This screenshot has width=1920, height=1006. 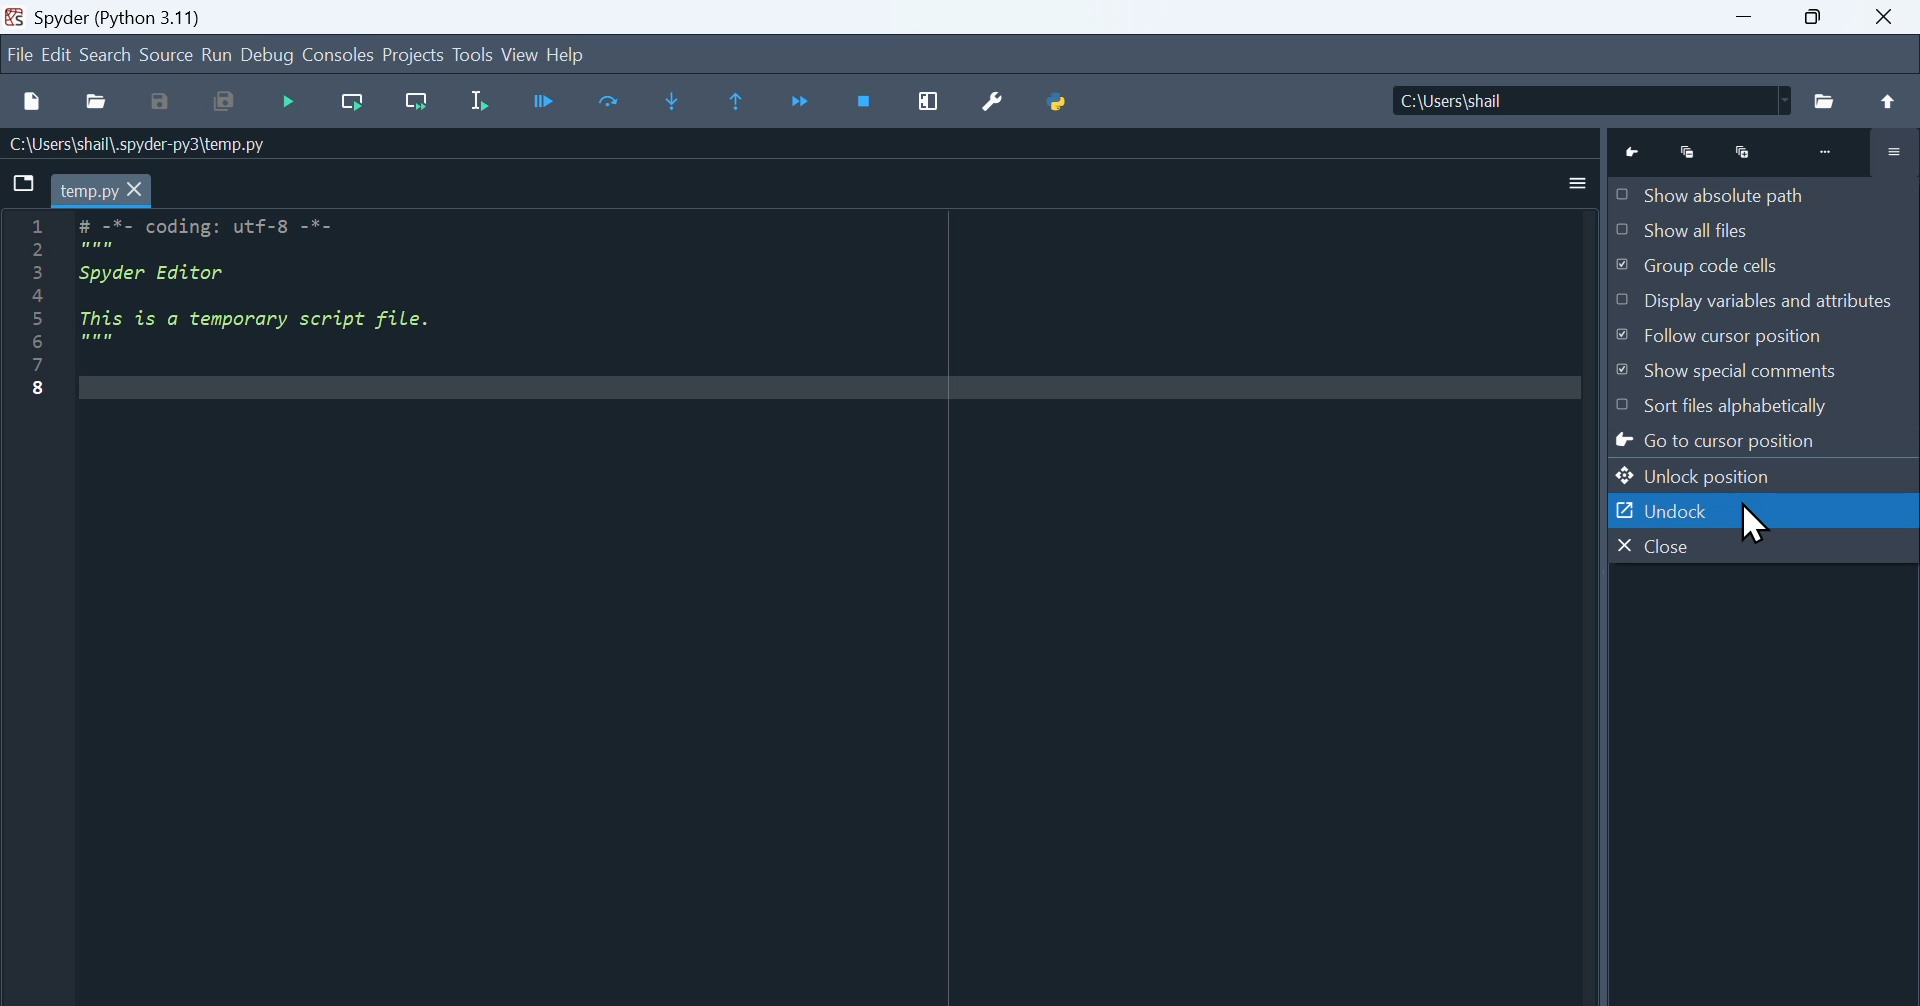 I want to click on Up to, so click(x=1888, y=100).